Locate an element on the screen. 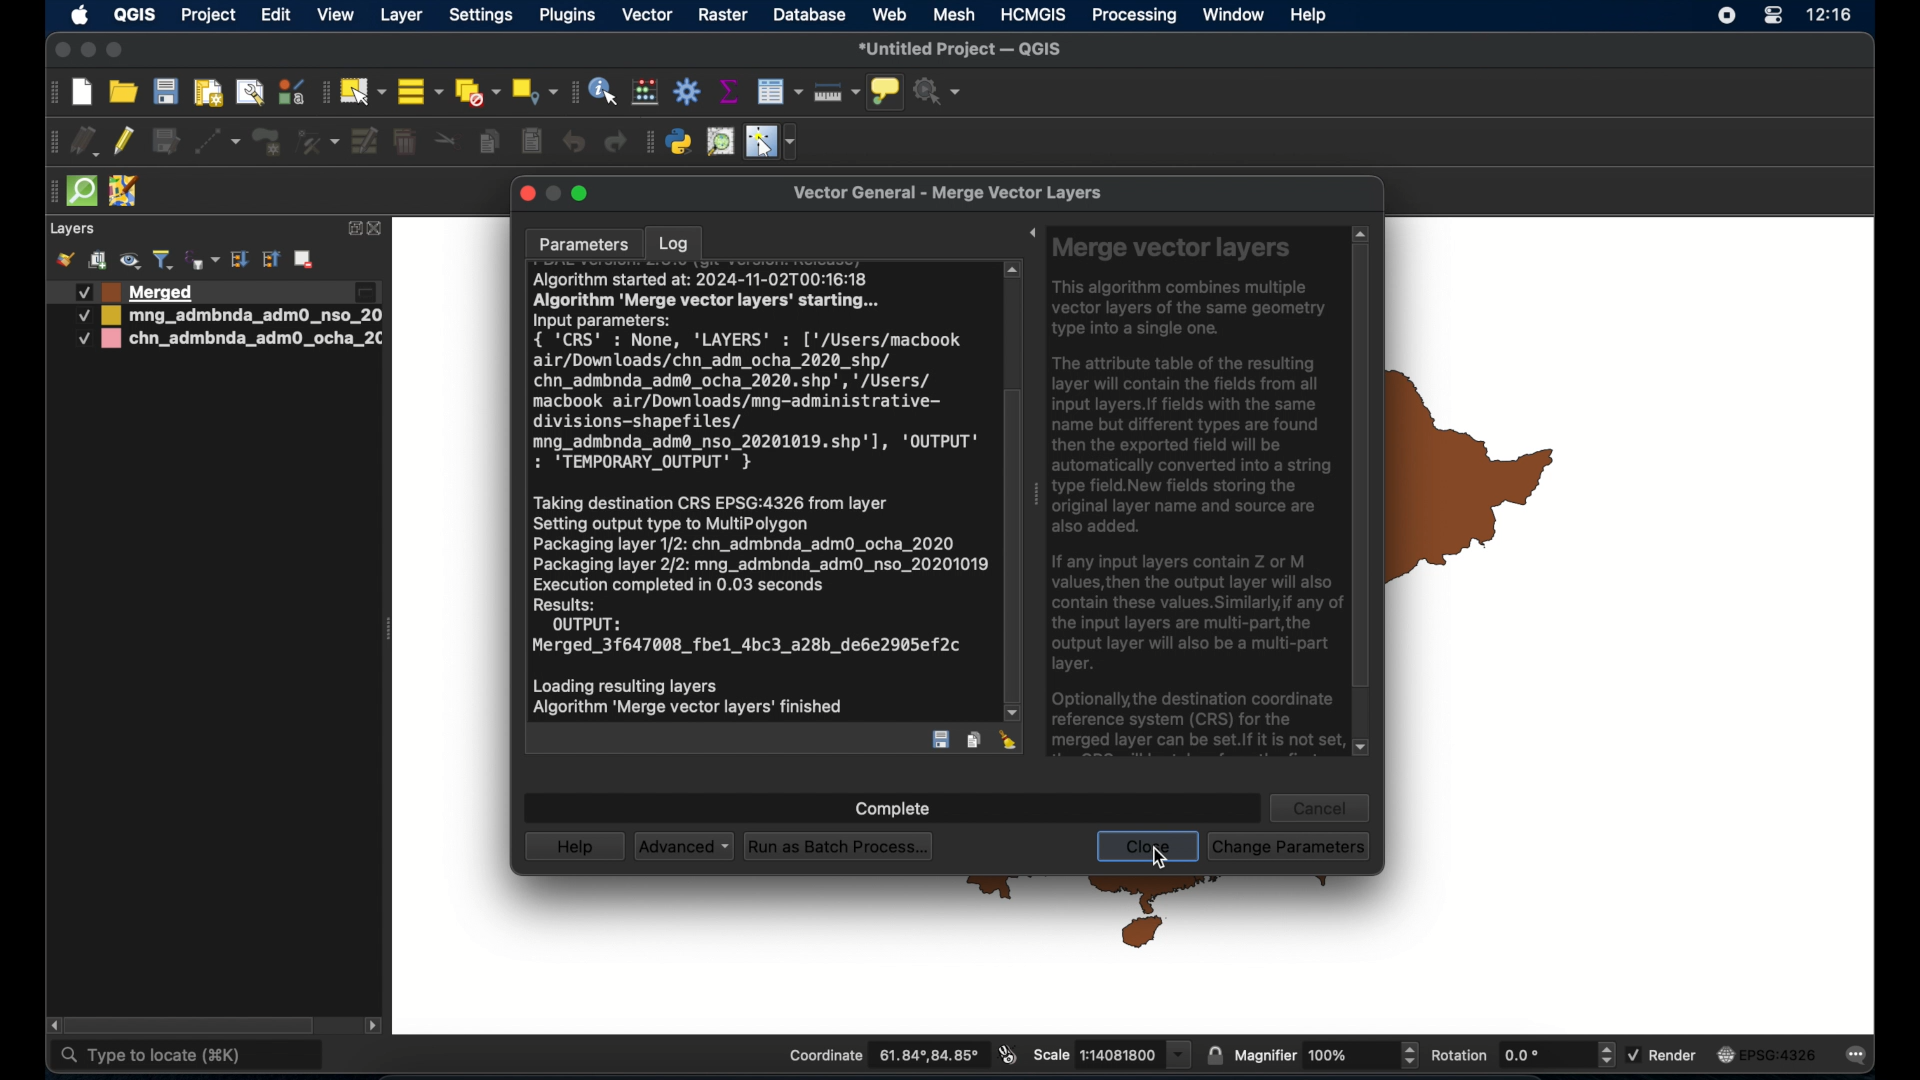  scroll right arrow is located at coordinates (374, 1029).